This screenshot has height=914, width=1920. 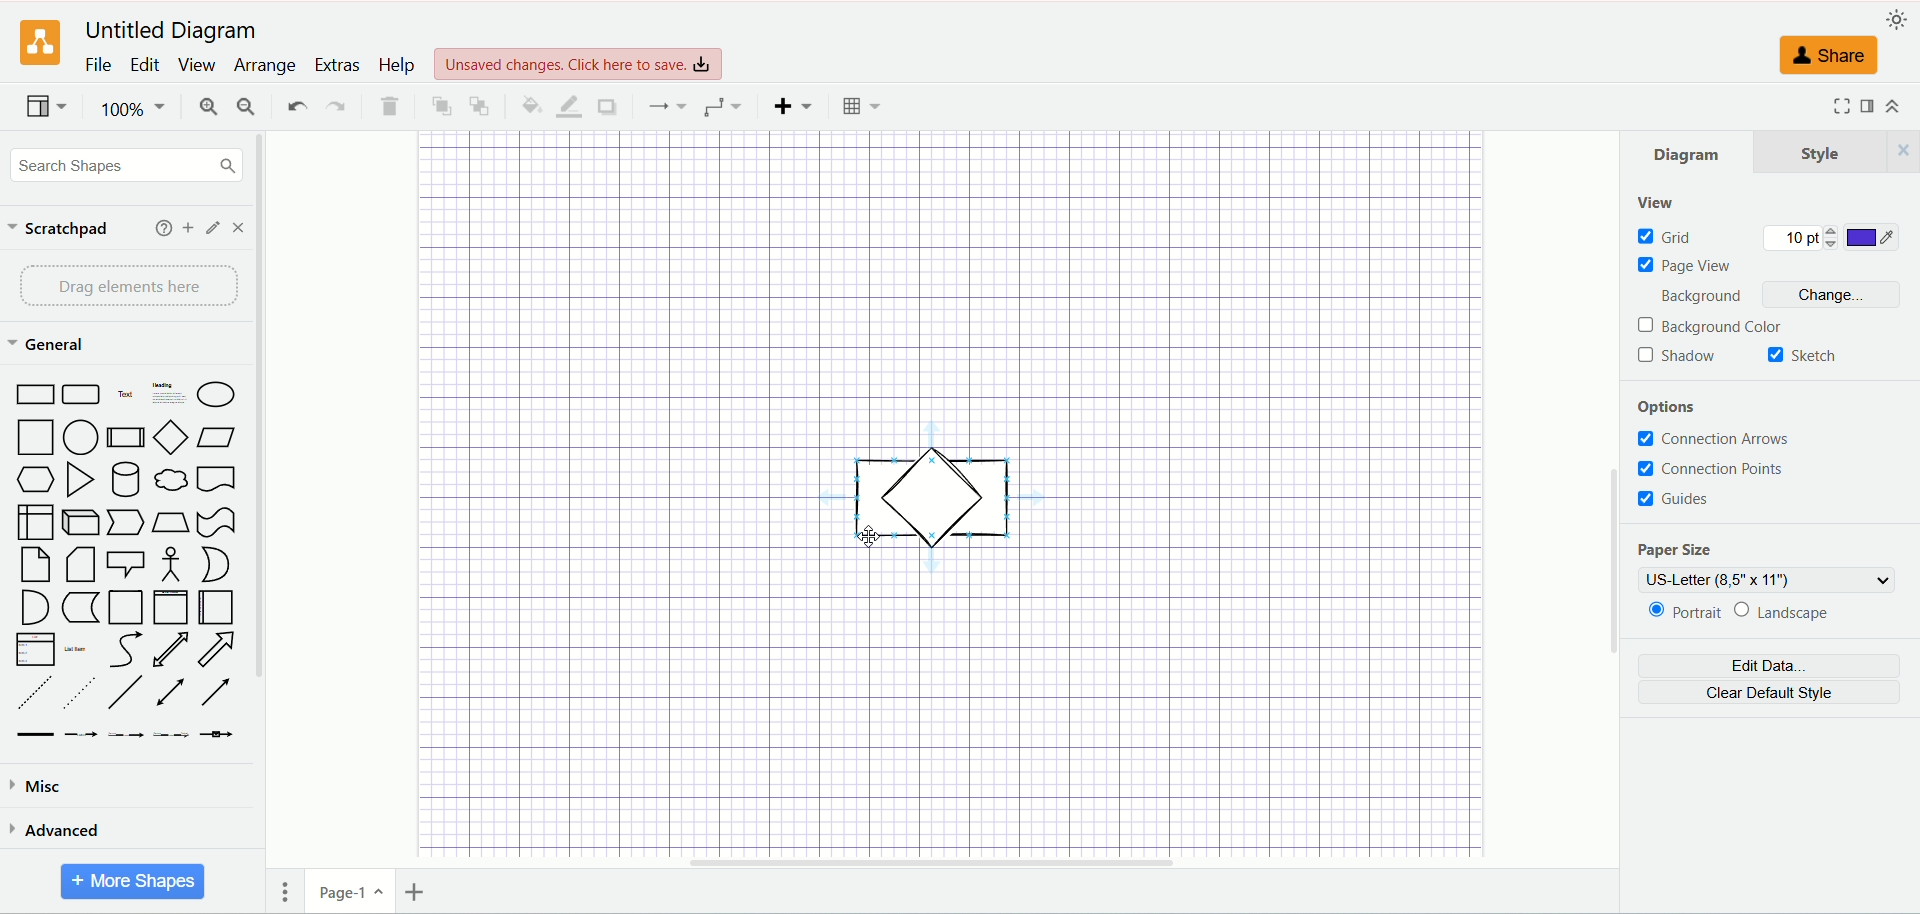 I want to click on background, so click(x=1697, y=295).